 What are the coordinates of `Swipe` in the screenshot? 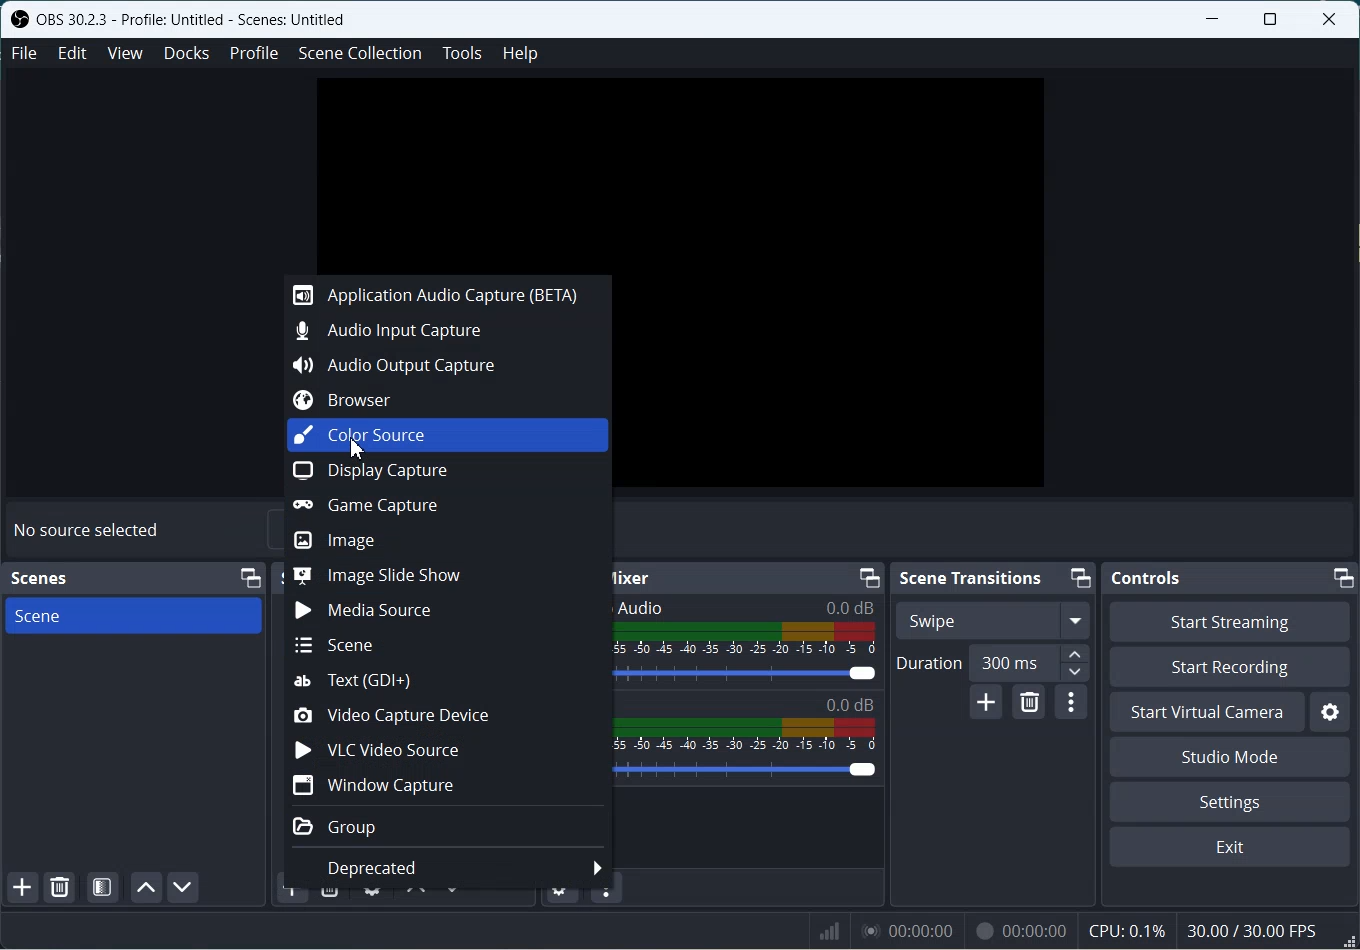 It's located at (992, 620).